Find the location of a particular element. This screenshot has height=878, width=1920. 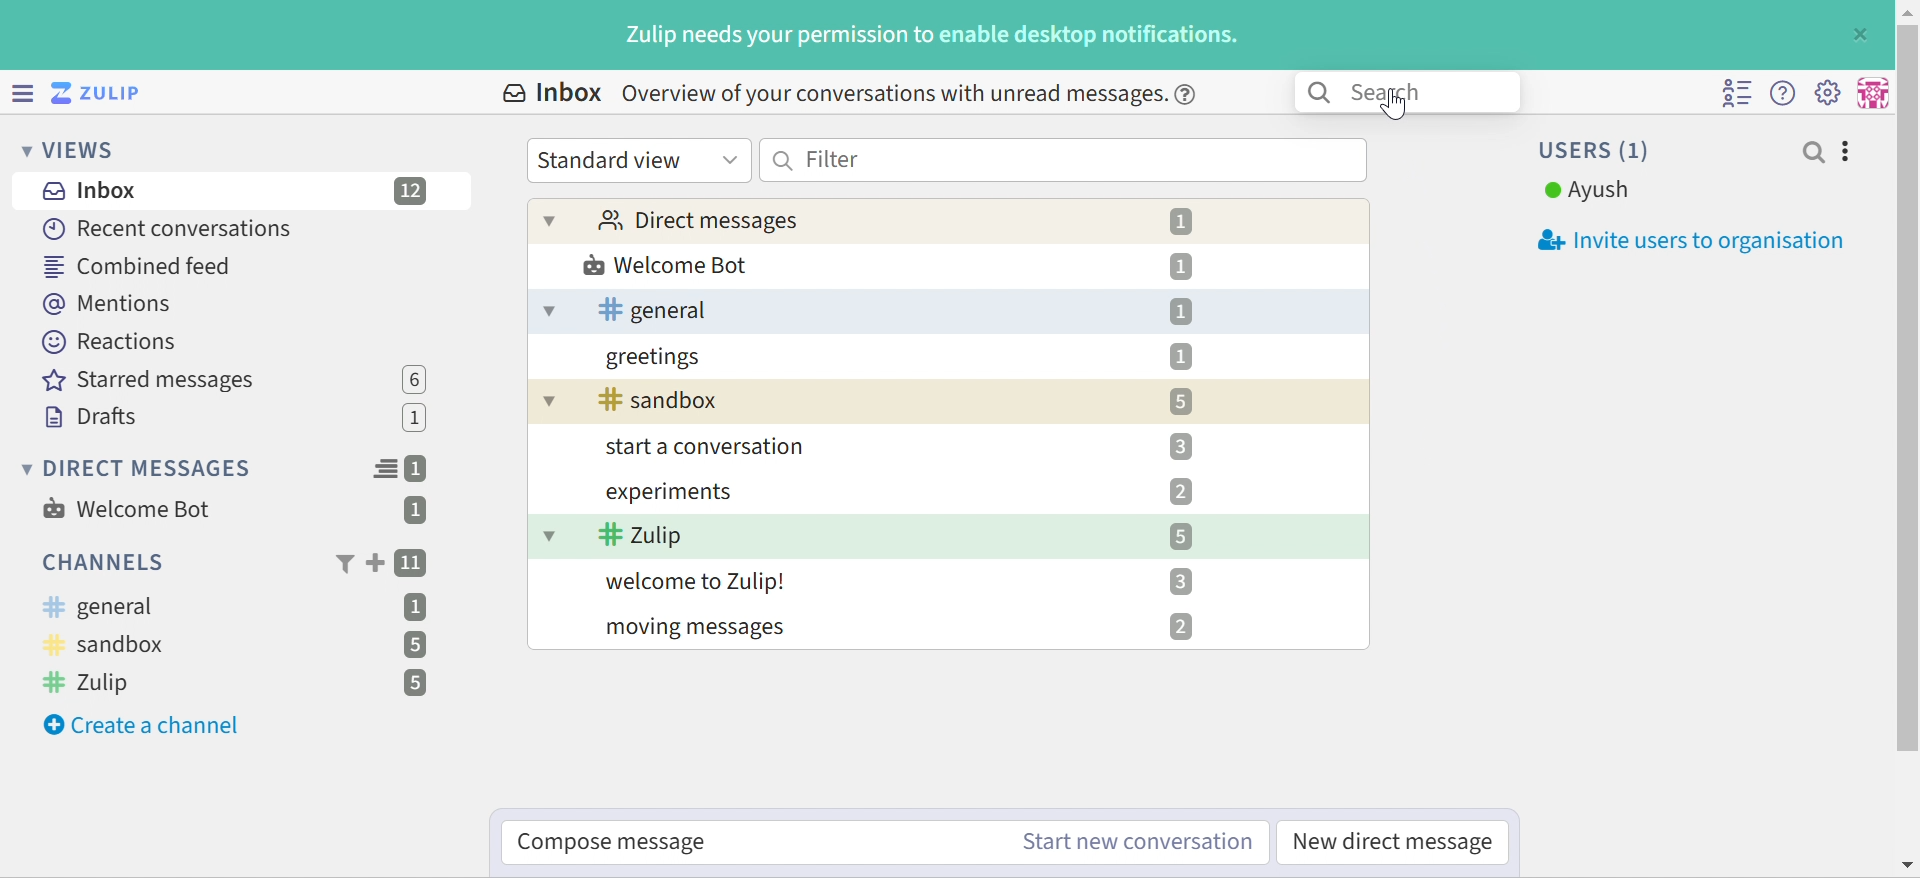

5 is located at coordinates (413, 645).